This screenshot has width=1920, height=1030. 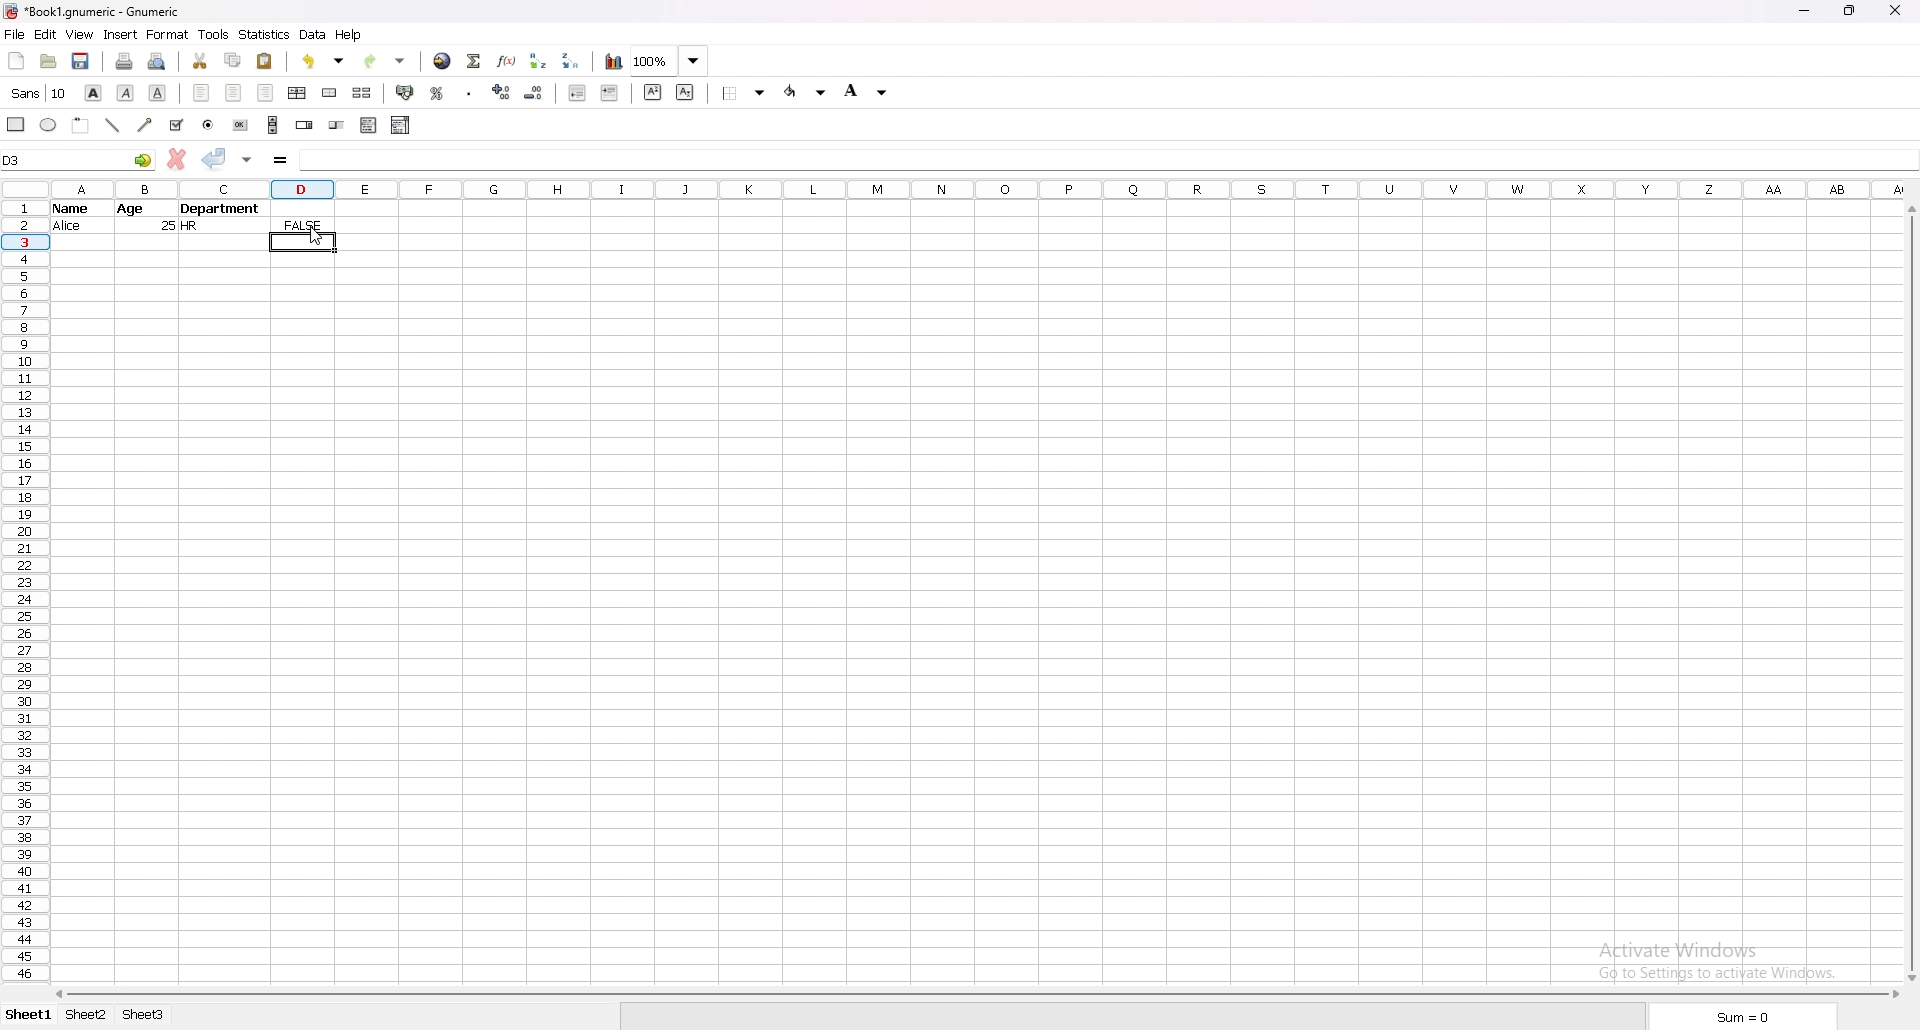 What do you see at coordinates (15, 62) in the screenshot?
I see `new` at bounding box center [15, 62].